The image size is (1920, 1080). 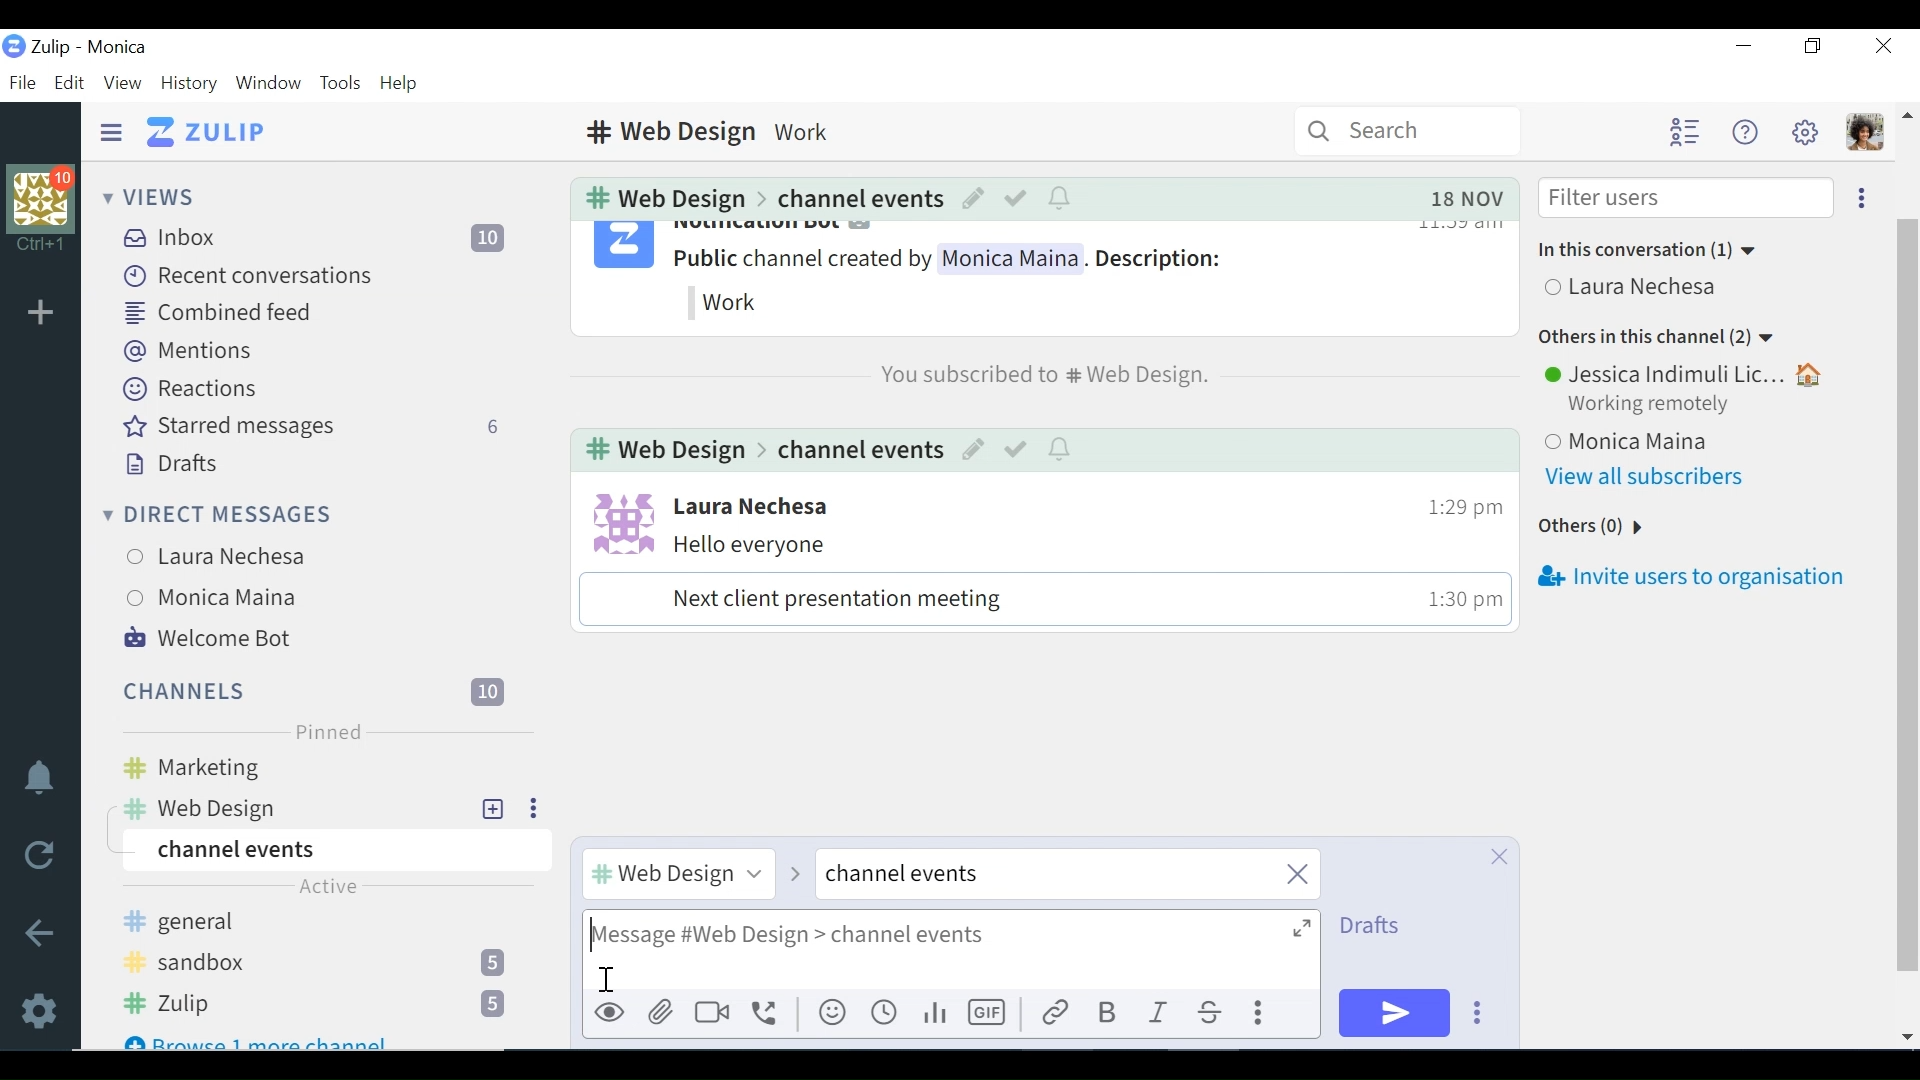 What do you see at coordinates (1863, 133) in the screenshot?
I see `Personal menu` at bounding box center [1863, 133].